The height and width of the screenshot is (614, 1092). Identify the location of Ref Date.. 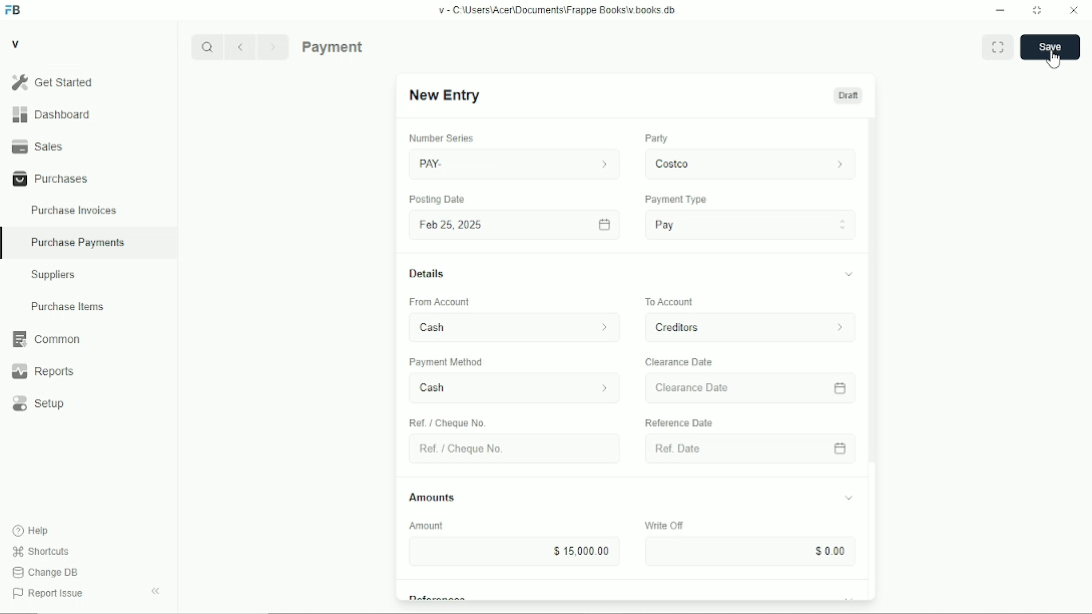
(738, 447).